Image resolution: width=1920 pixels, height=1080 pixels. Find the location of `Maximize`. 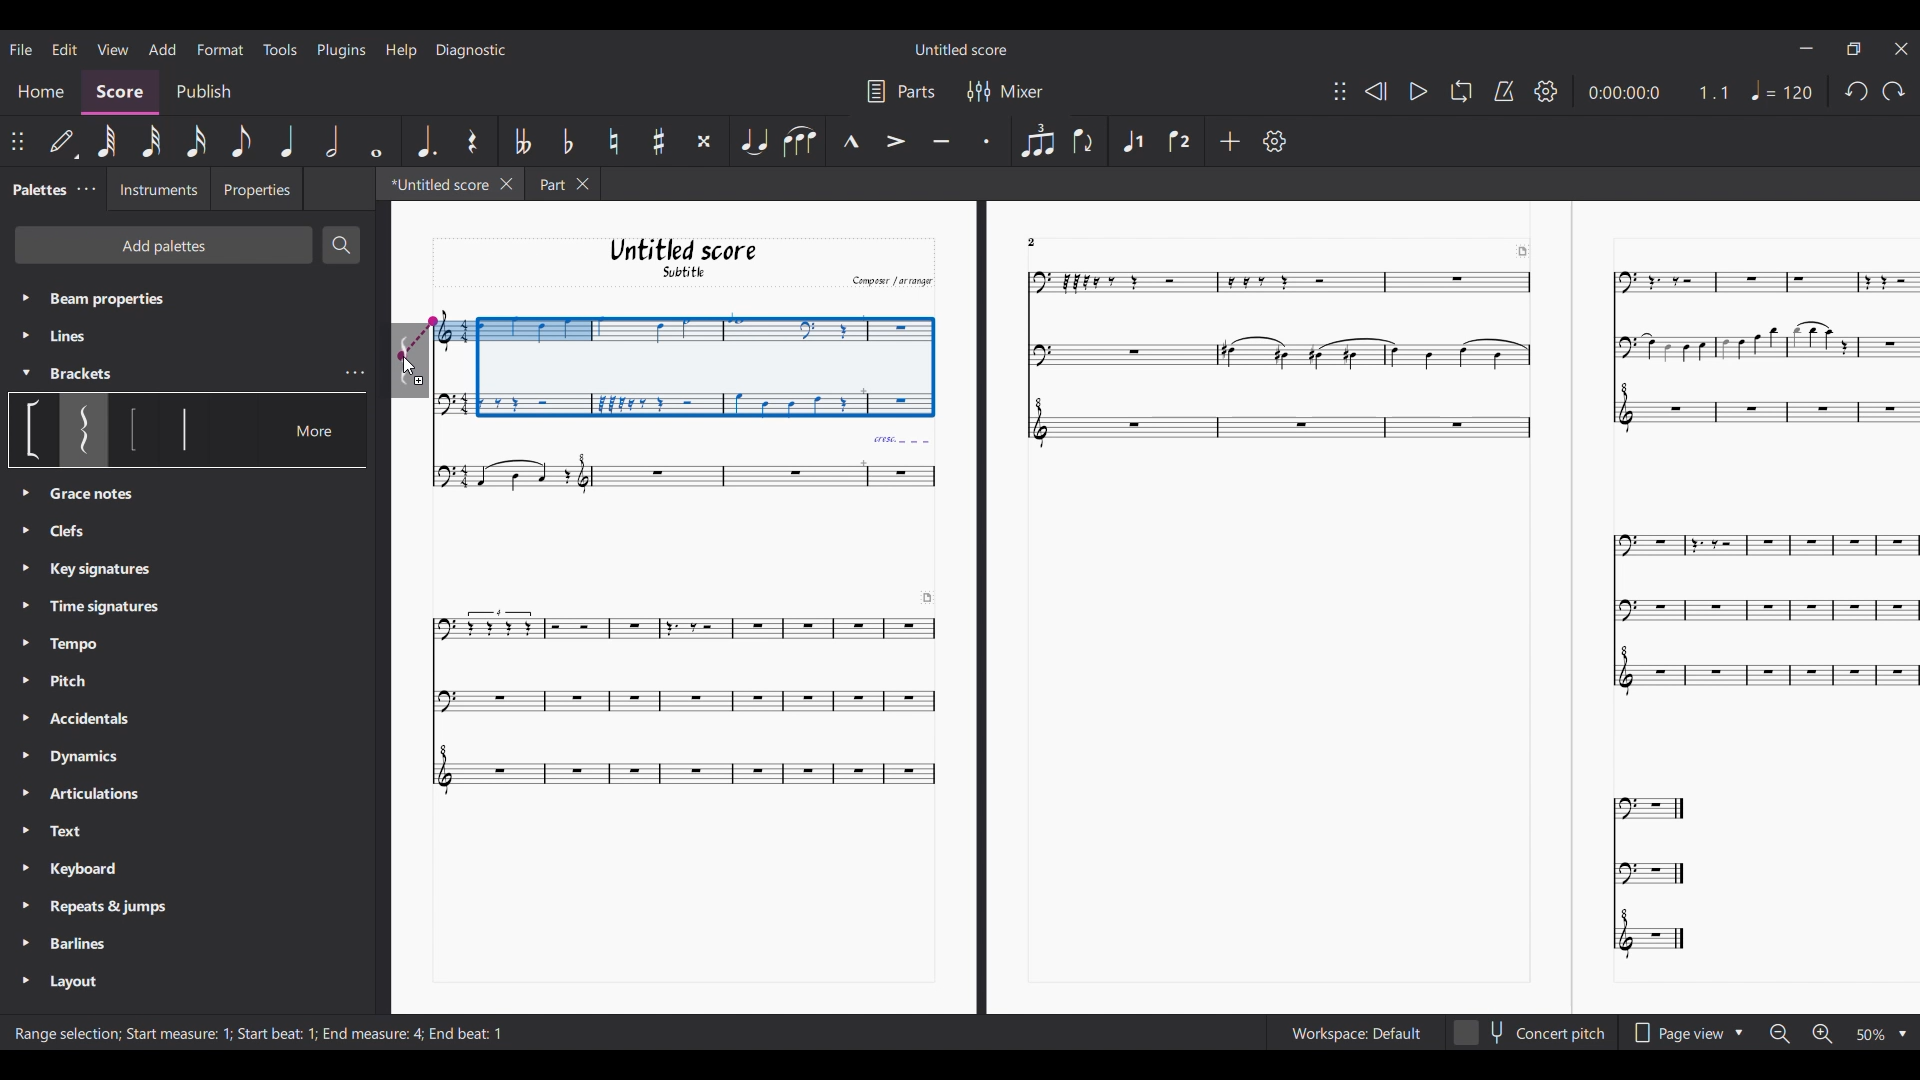

Maximize is located at coordinates (1854, 51).